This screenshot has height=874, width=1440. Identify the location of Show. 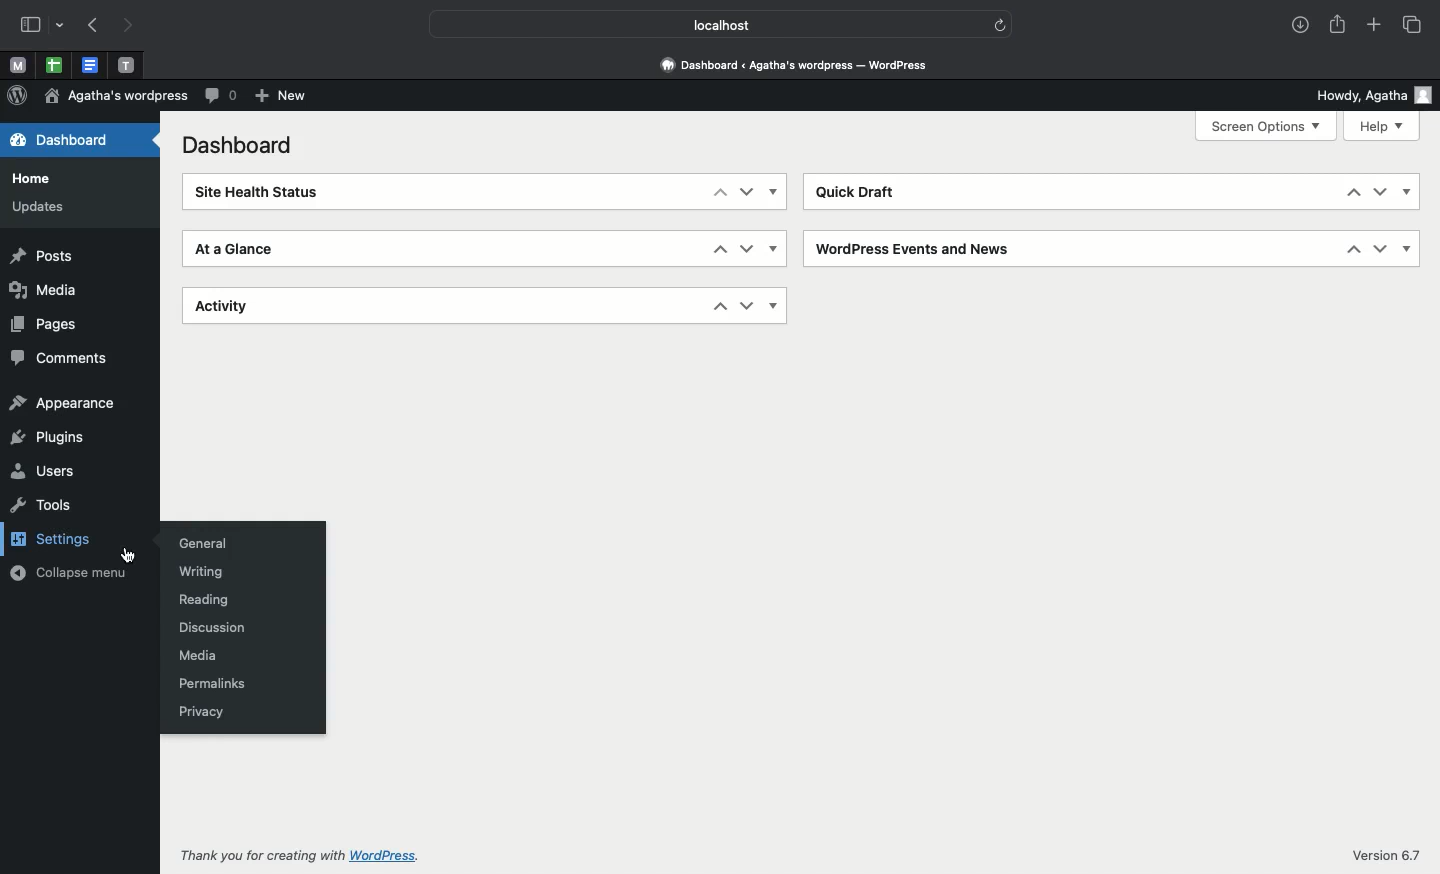
(1408, 193).